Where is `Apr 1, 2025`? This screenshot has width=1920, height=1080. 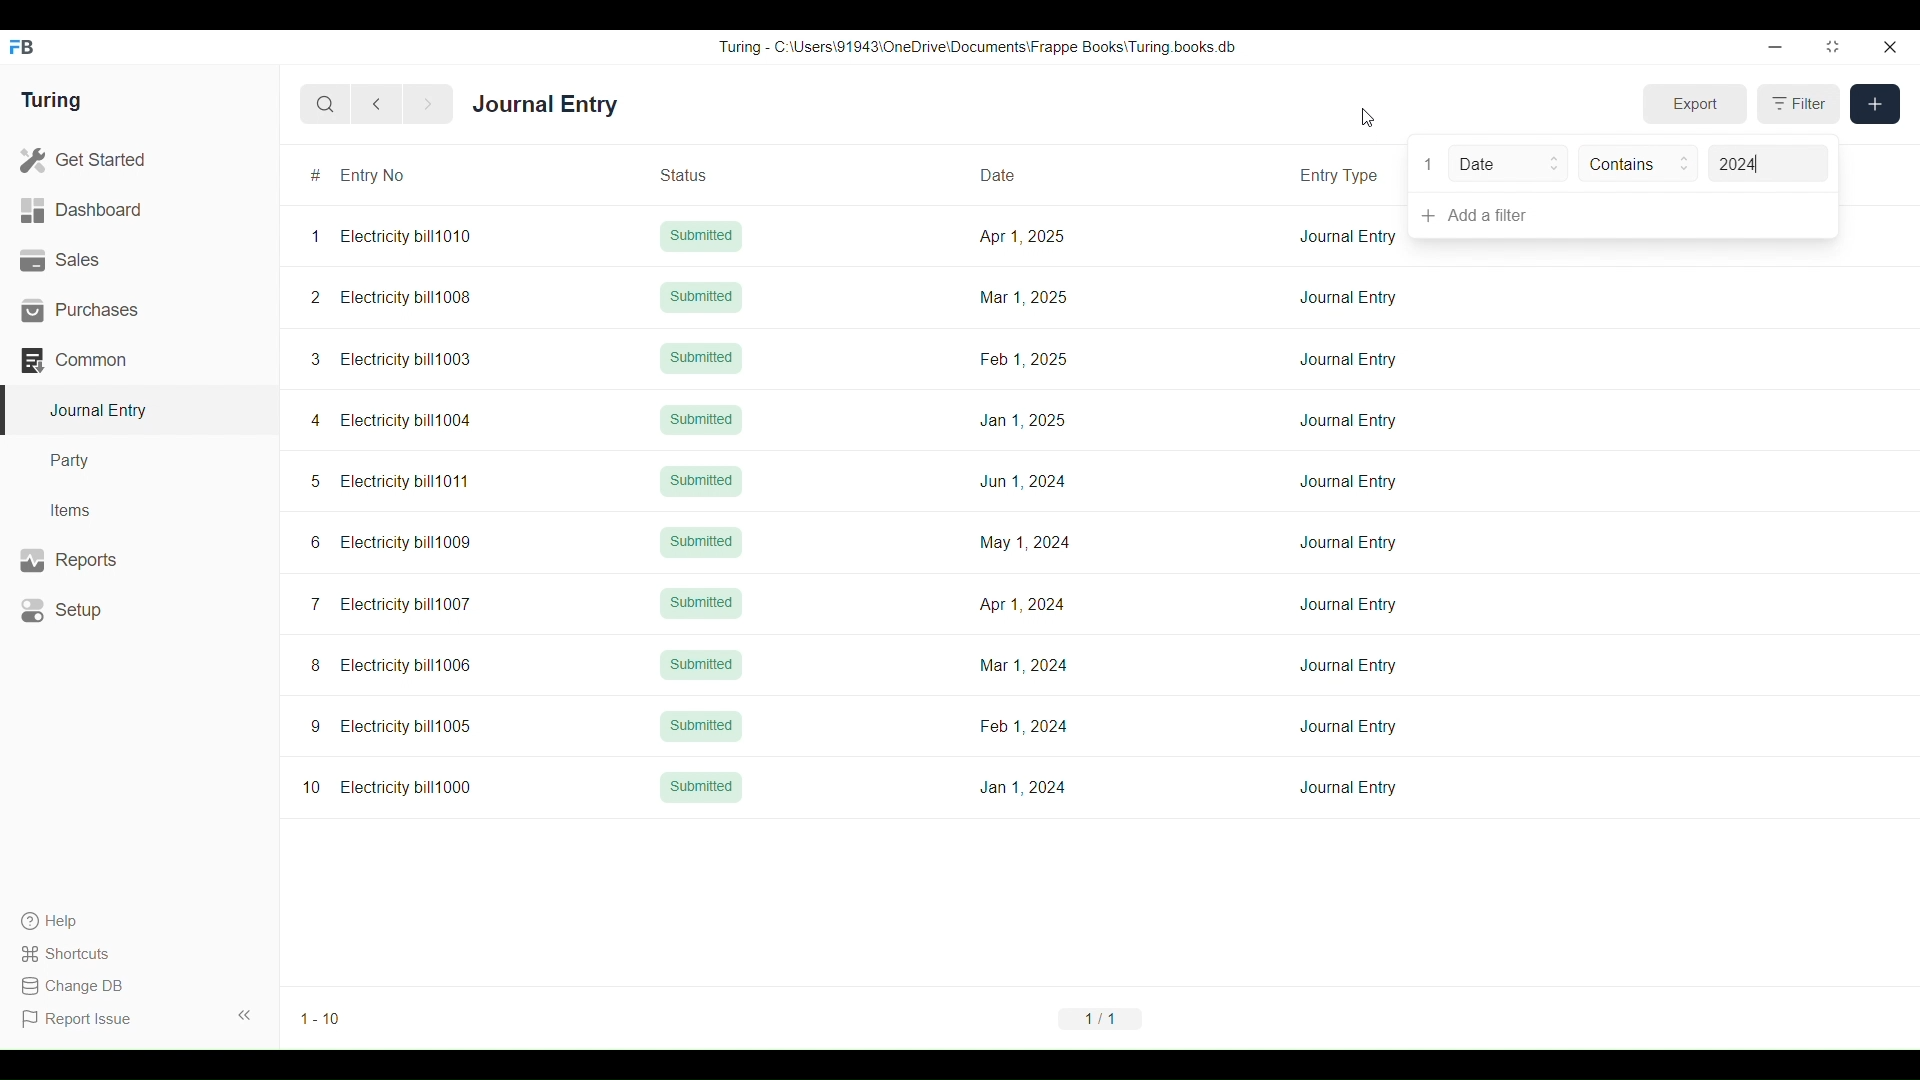
Apr 1, 2025 is located at coordinates (1021, 235).